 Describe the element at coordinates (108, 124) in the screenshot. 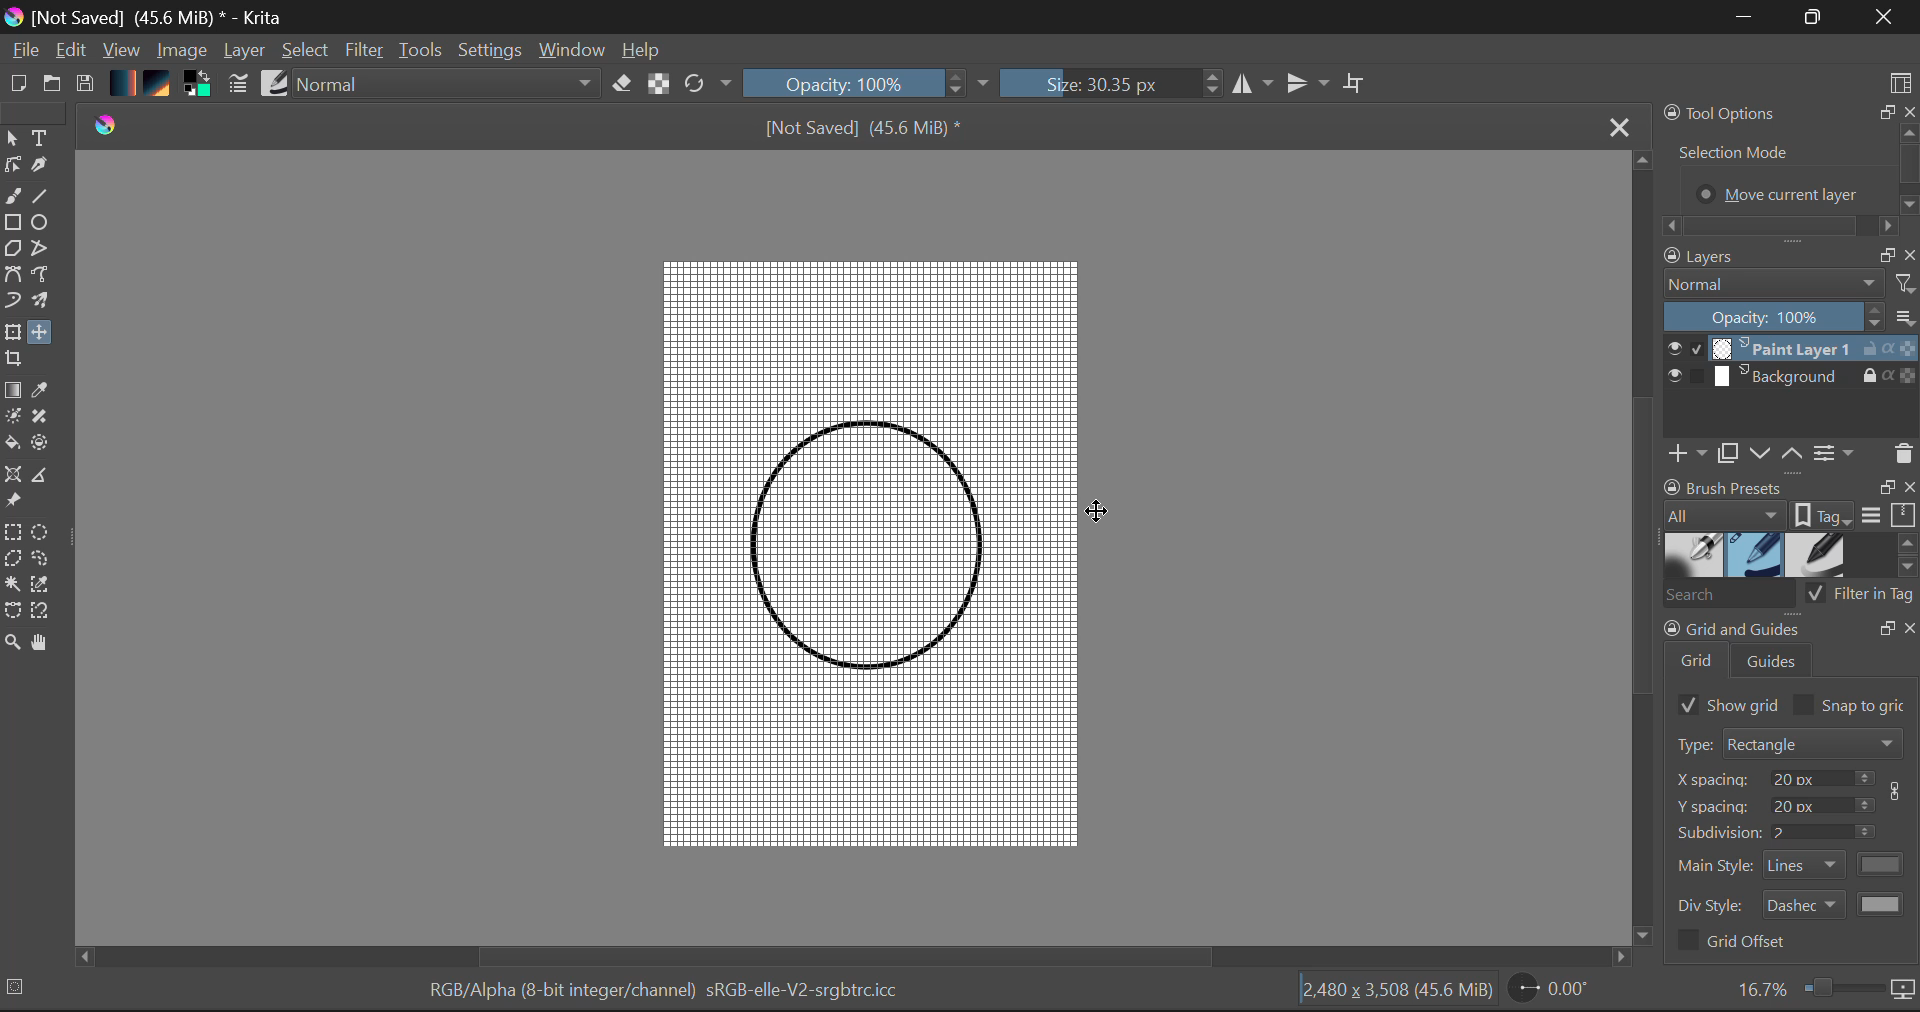

I see `logo` at that location.